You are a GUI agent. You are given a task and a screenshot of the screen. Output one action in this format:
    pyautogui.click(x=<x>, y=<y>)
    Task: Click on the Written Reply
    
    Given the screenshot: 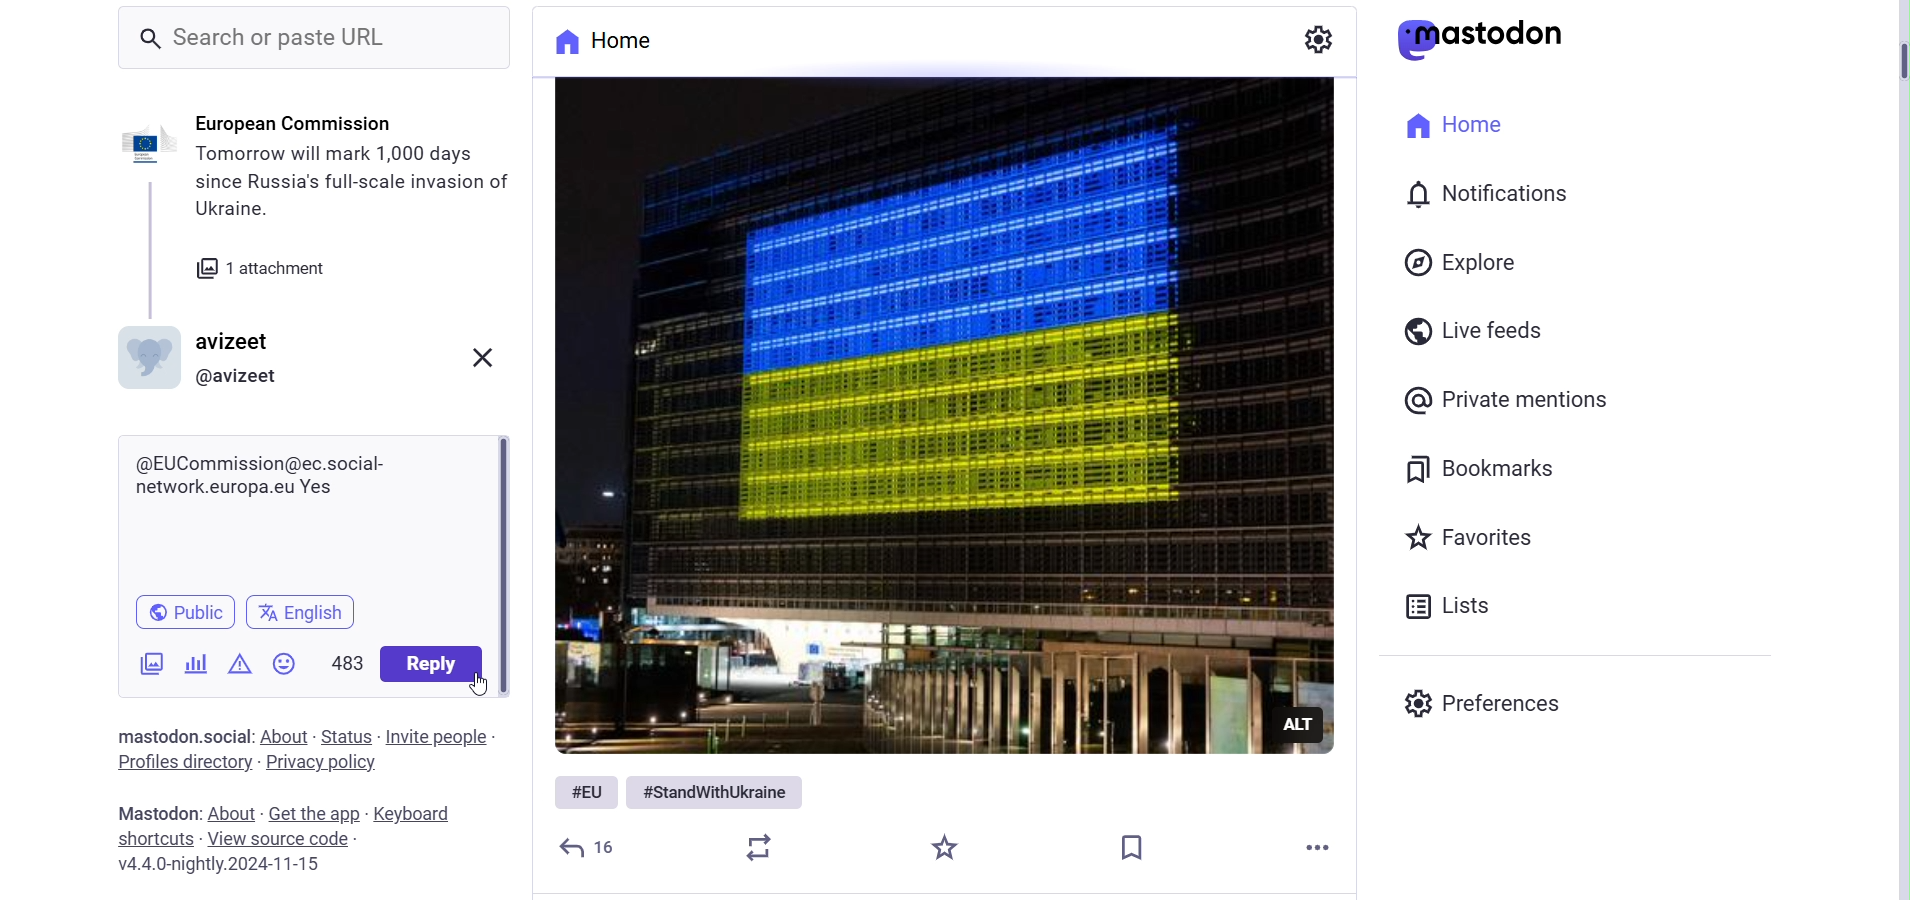 What is the action you would take?
    pyautogui.click(x=320, y=485)
    